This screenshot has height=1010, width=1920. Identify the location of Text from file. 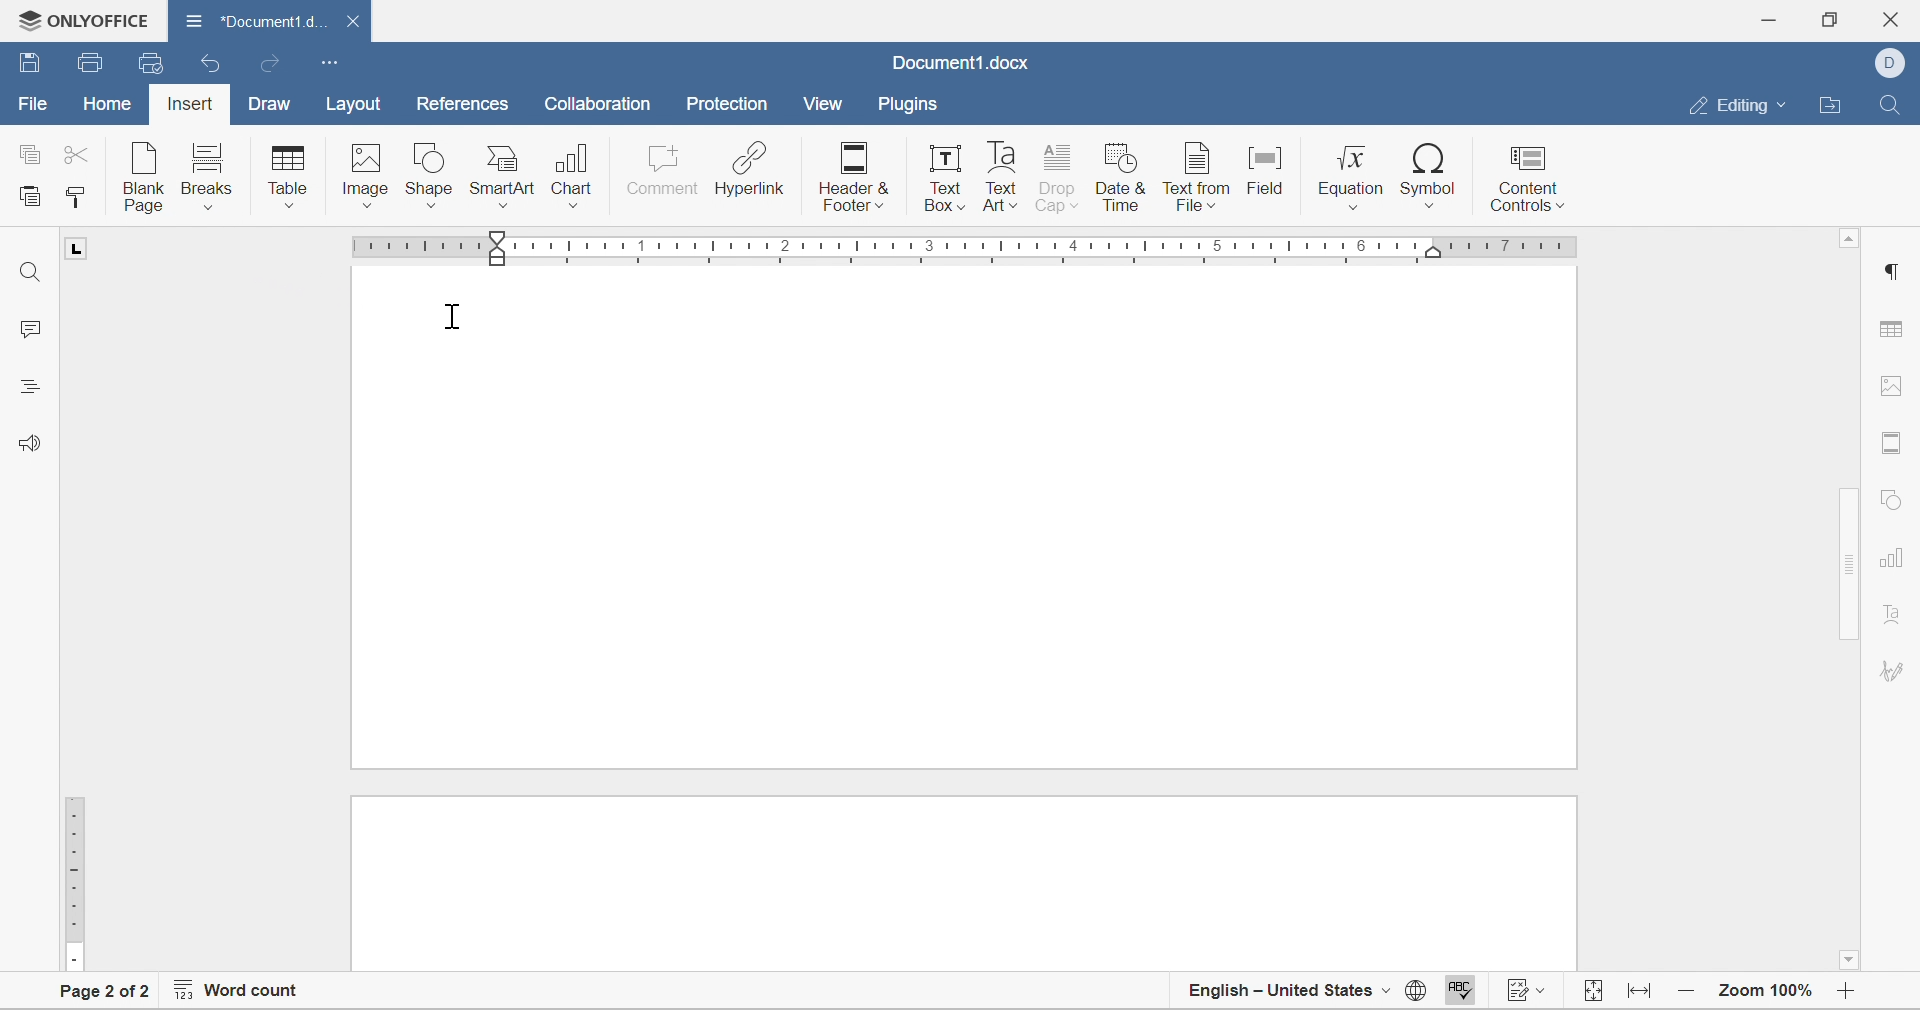
(1196, 177).